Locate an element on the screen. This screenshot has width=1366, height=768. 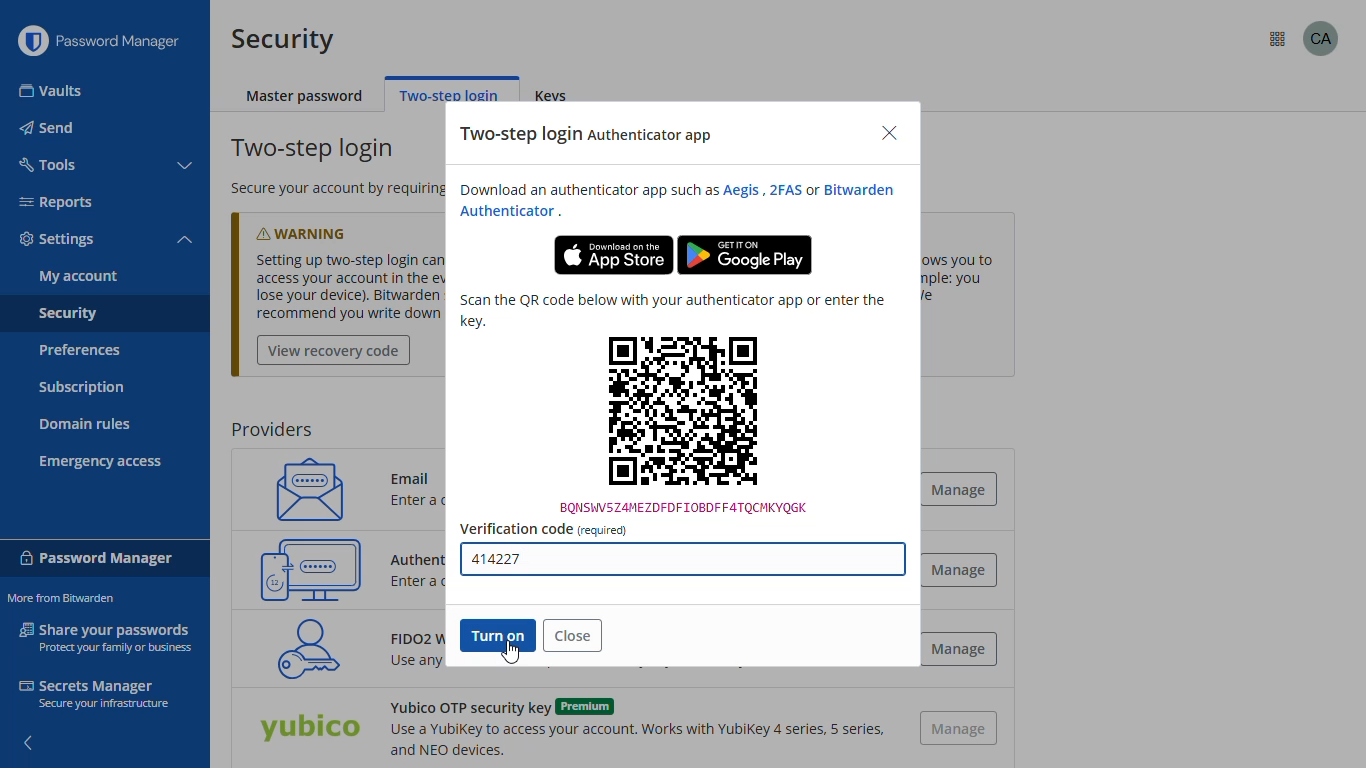
logo is located at coordinates (32, 41).